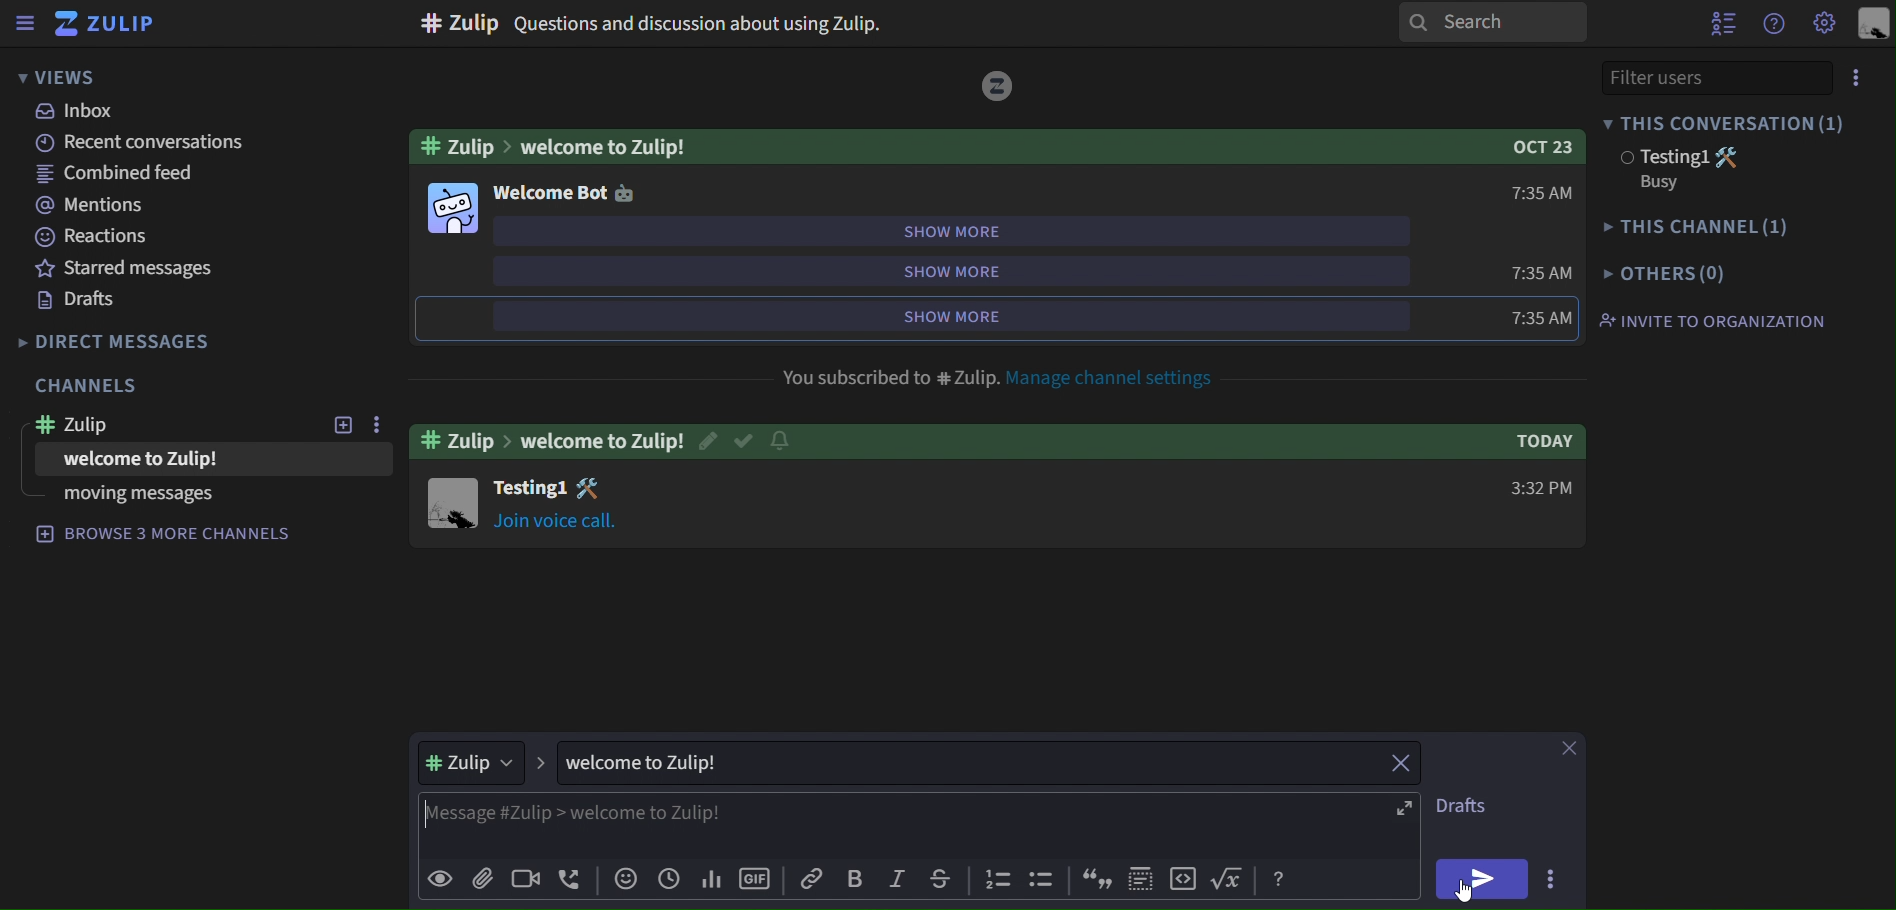 The image size is (1896, 910). I want to click on strikethrough, so click(940, 878).